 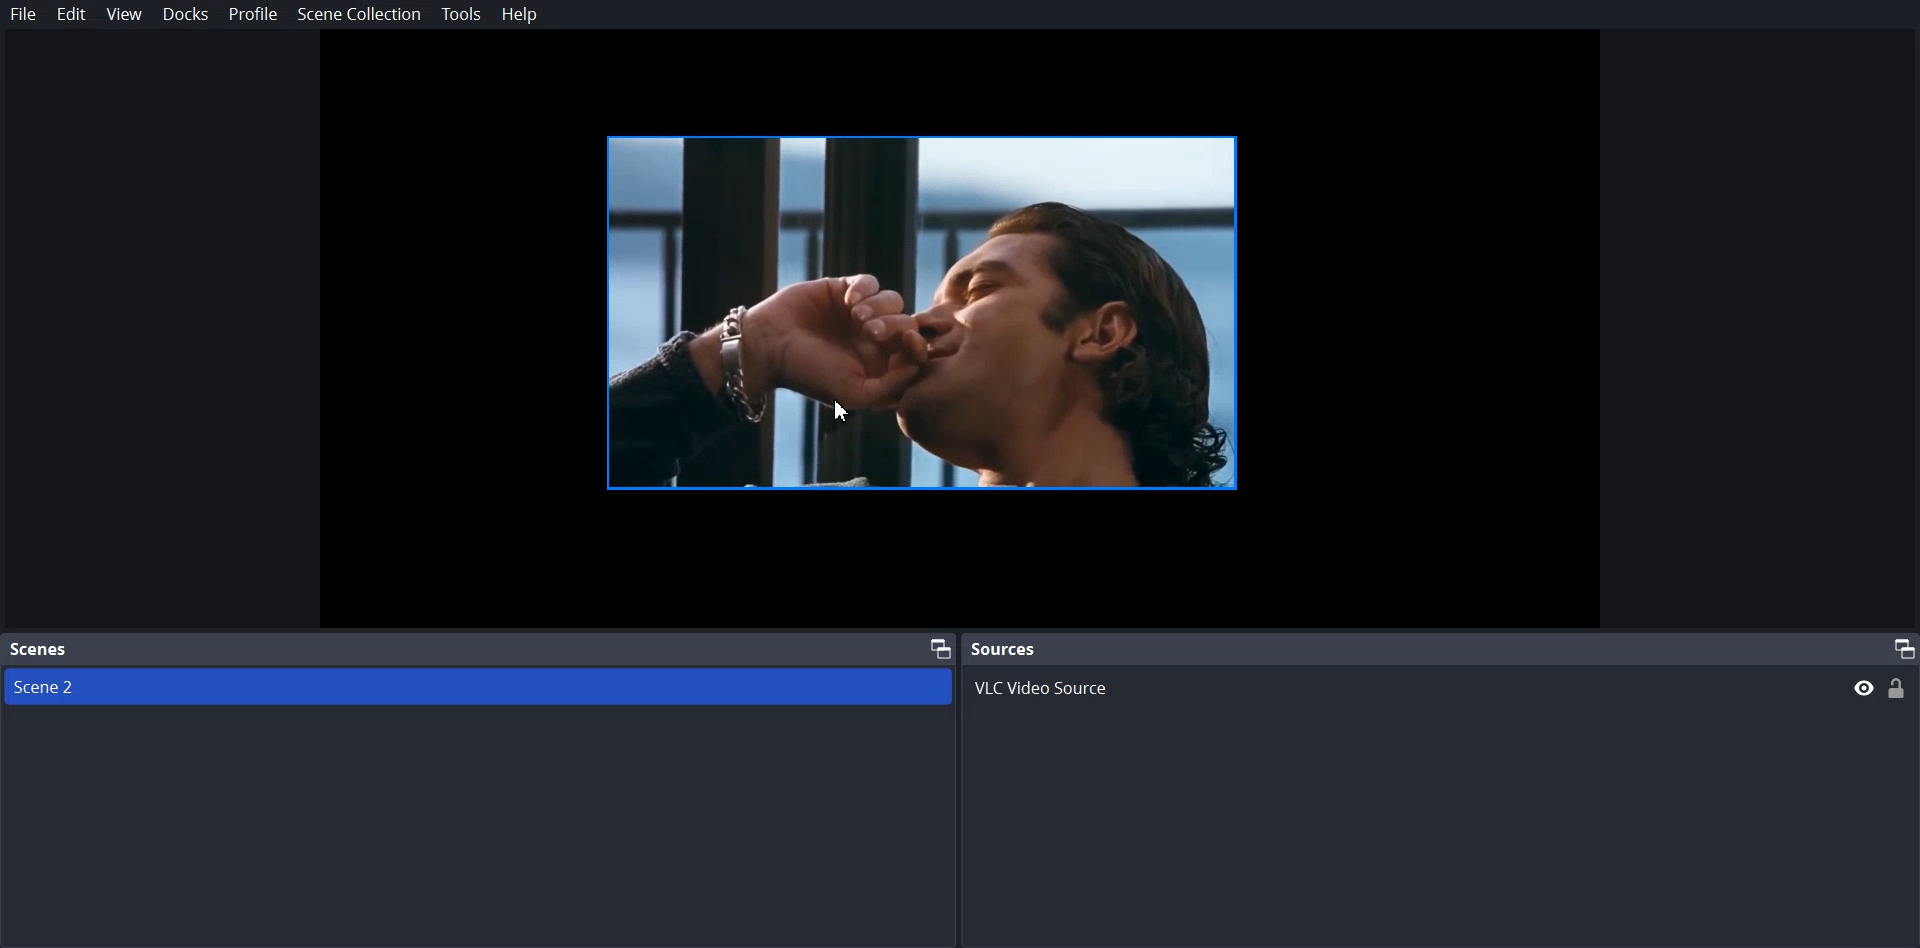 What do you see at coordinates (1902, 646) in the screenshot?
I see `Maximize` at bounding box center [1902, 646].